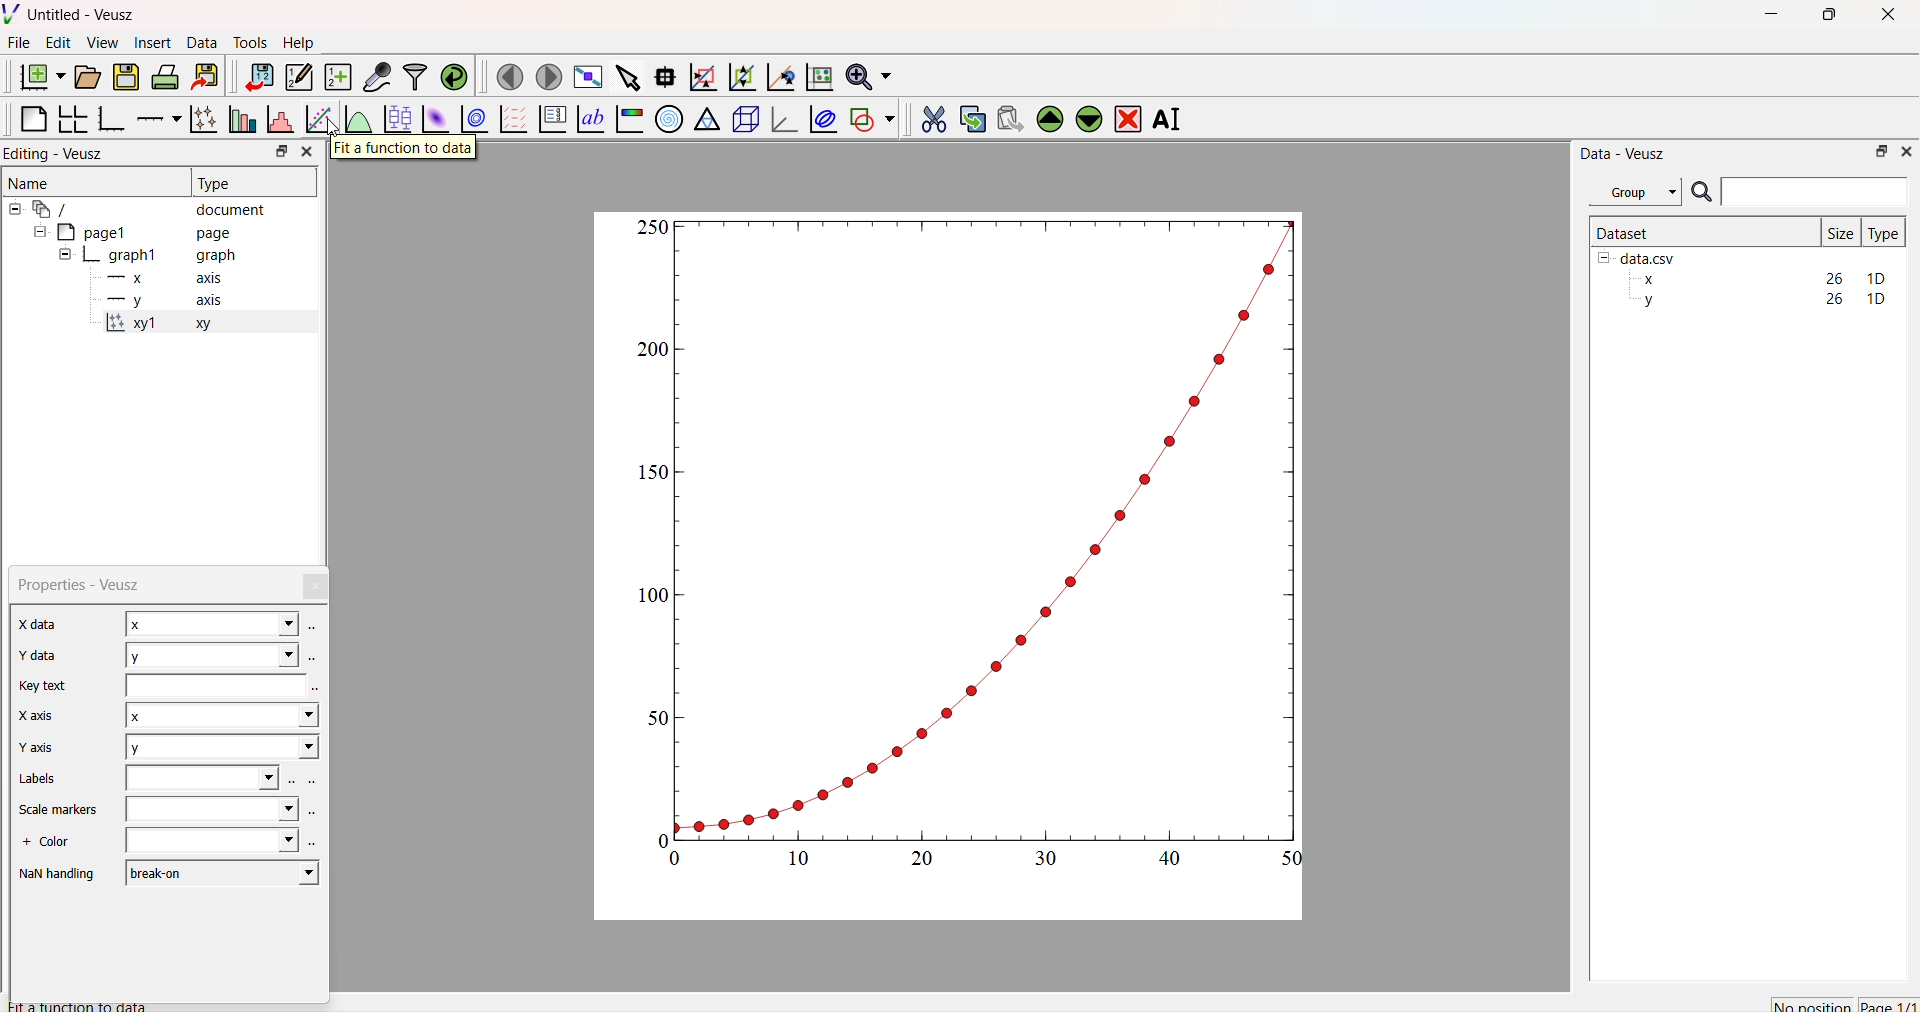 The image size is (1920, 1012). Describe the element at coordinates (313, 844) in the screenshot. I see `select using dataset browser` at that location.